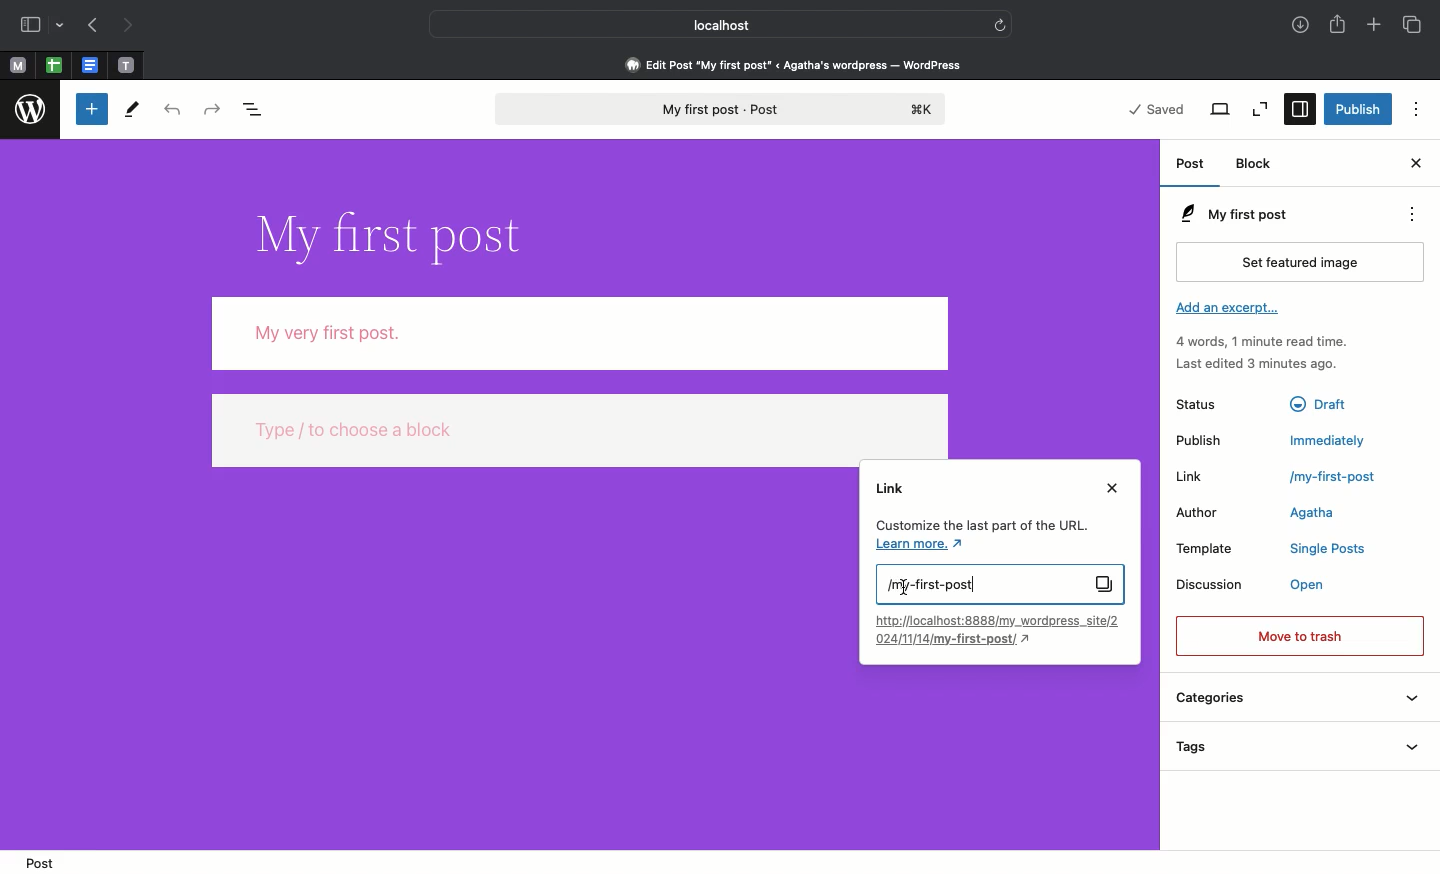  I want to click on pinned tabs, so click(130, 66).